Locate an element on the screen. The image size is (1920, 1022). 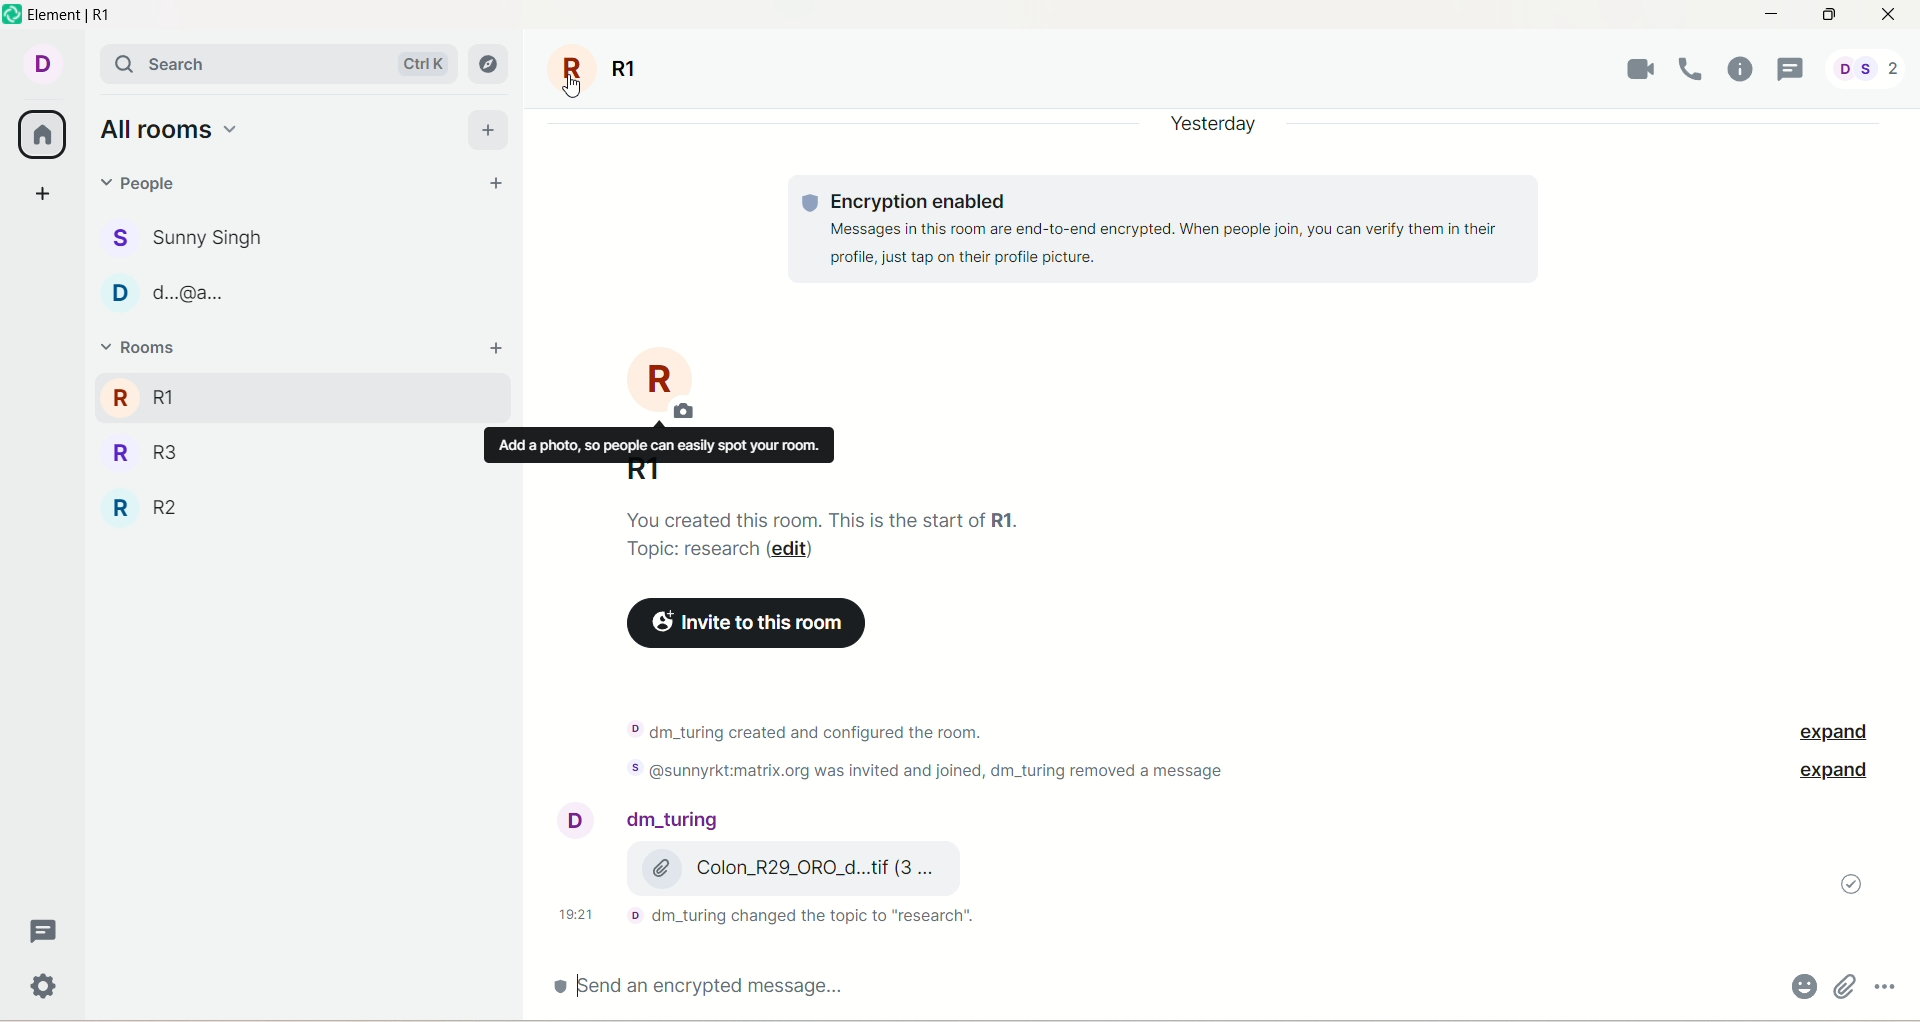
text is located at coordinates (1165, 231).